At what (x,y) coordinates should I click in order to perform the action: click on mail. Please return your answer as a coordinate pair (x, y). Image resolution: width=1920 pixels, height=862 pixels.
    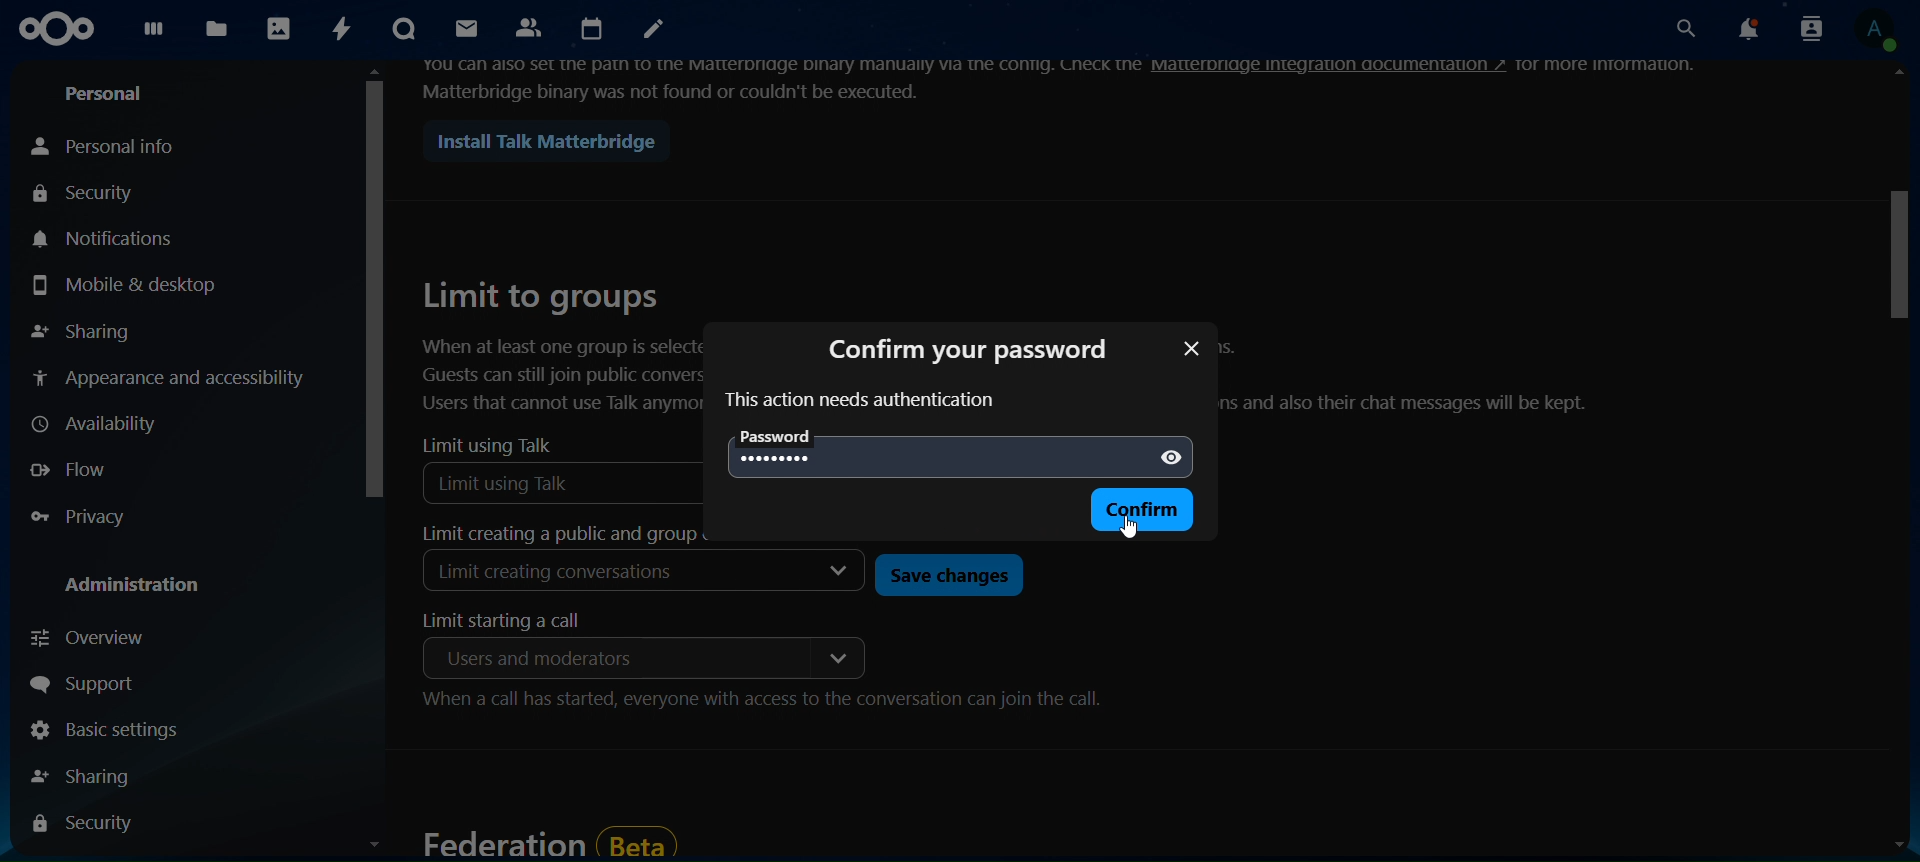
    Looking at the image, I should click on (463, 28).